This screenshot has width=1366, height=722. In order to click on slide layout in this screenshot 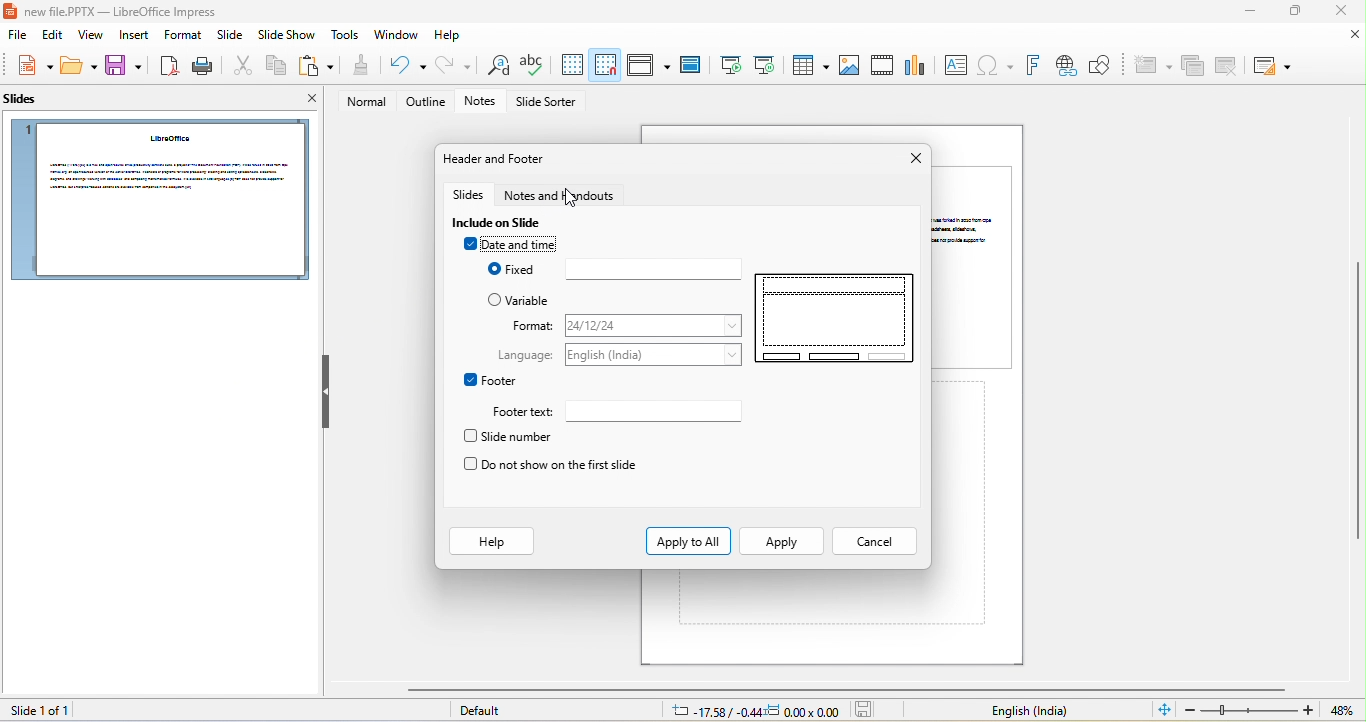, I will do `click(1271, 66)`.